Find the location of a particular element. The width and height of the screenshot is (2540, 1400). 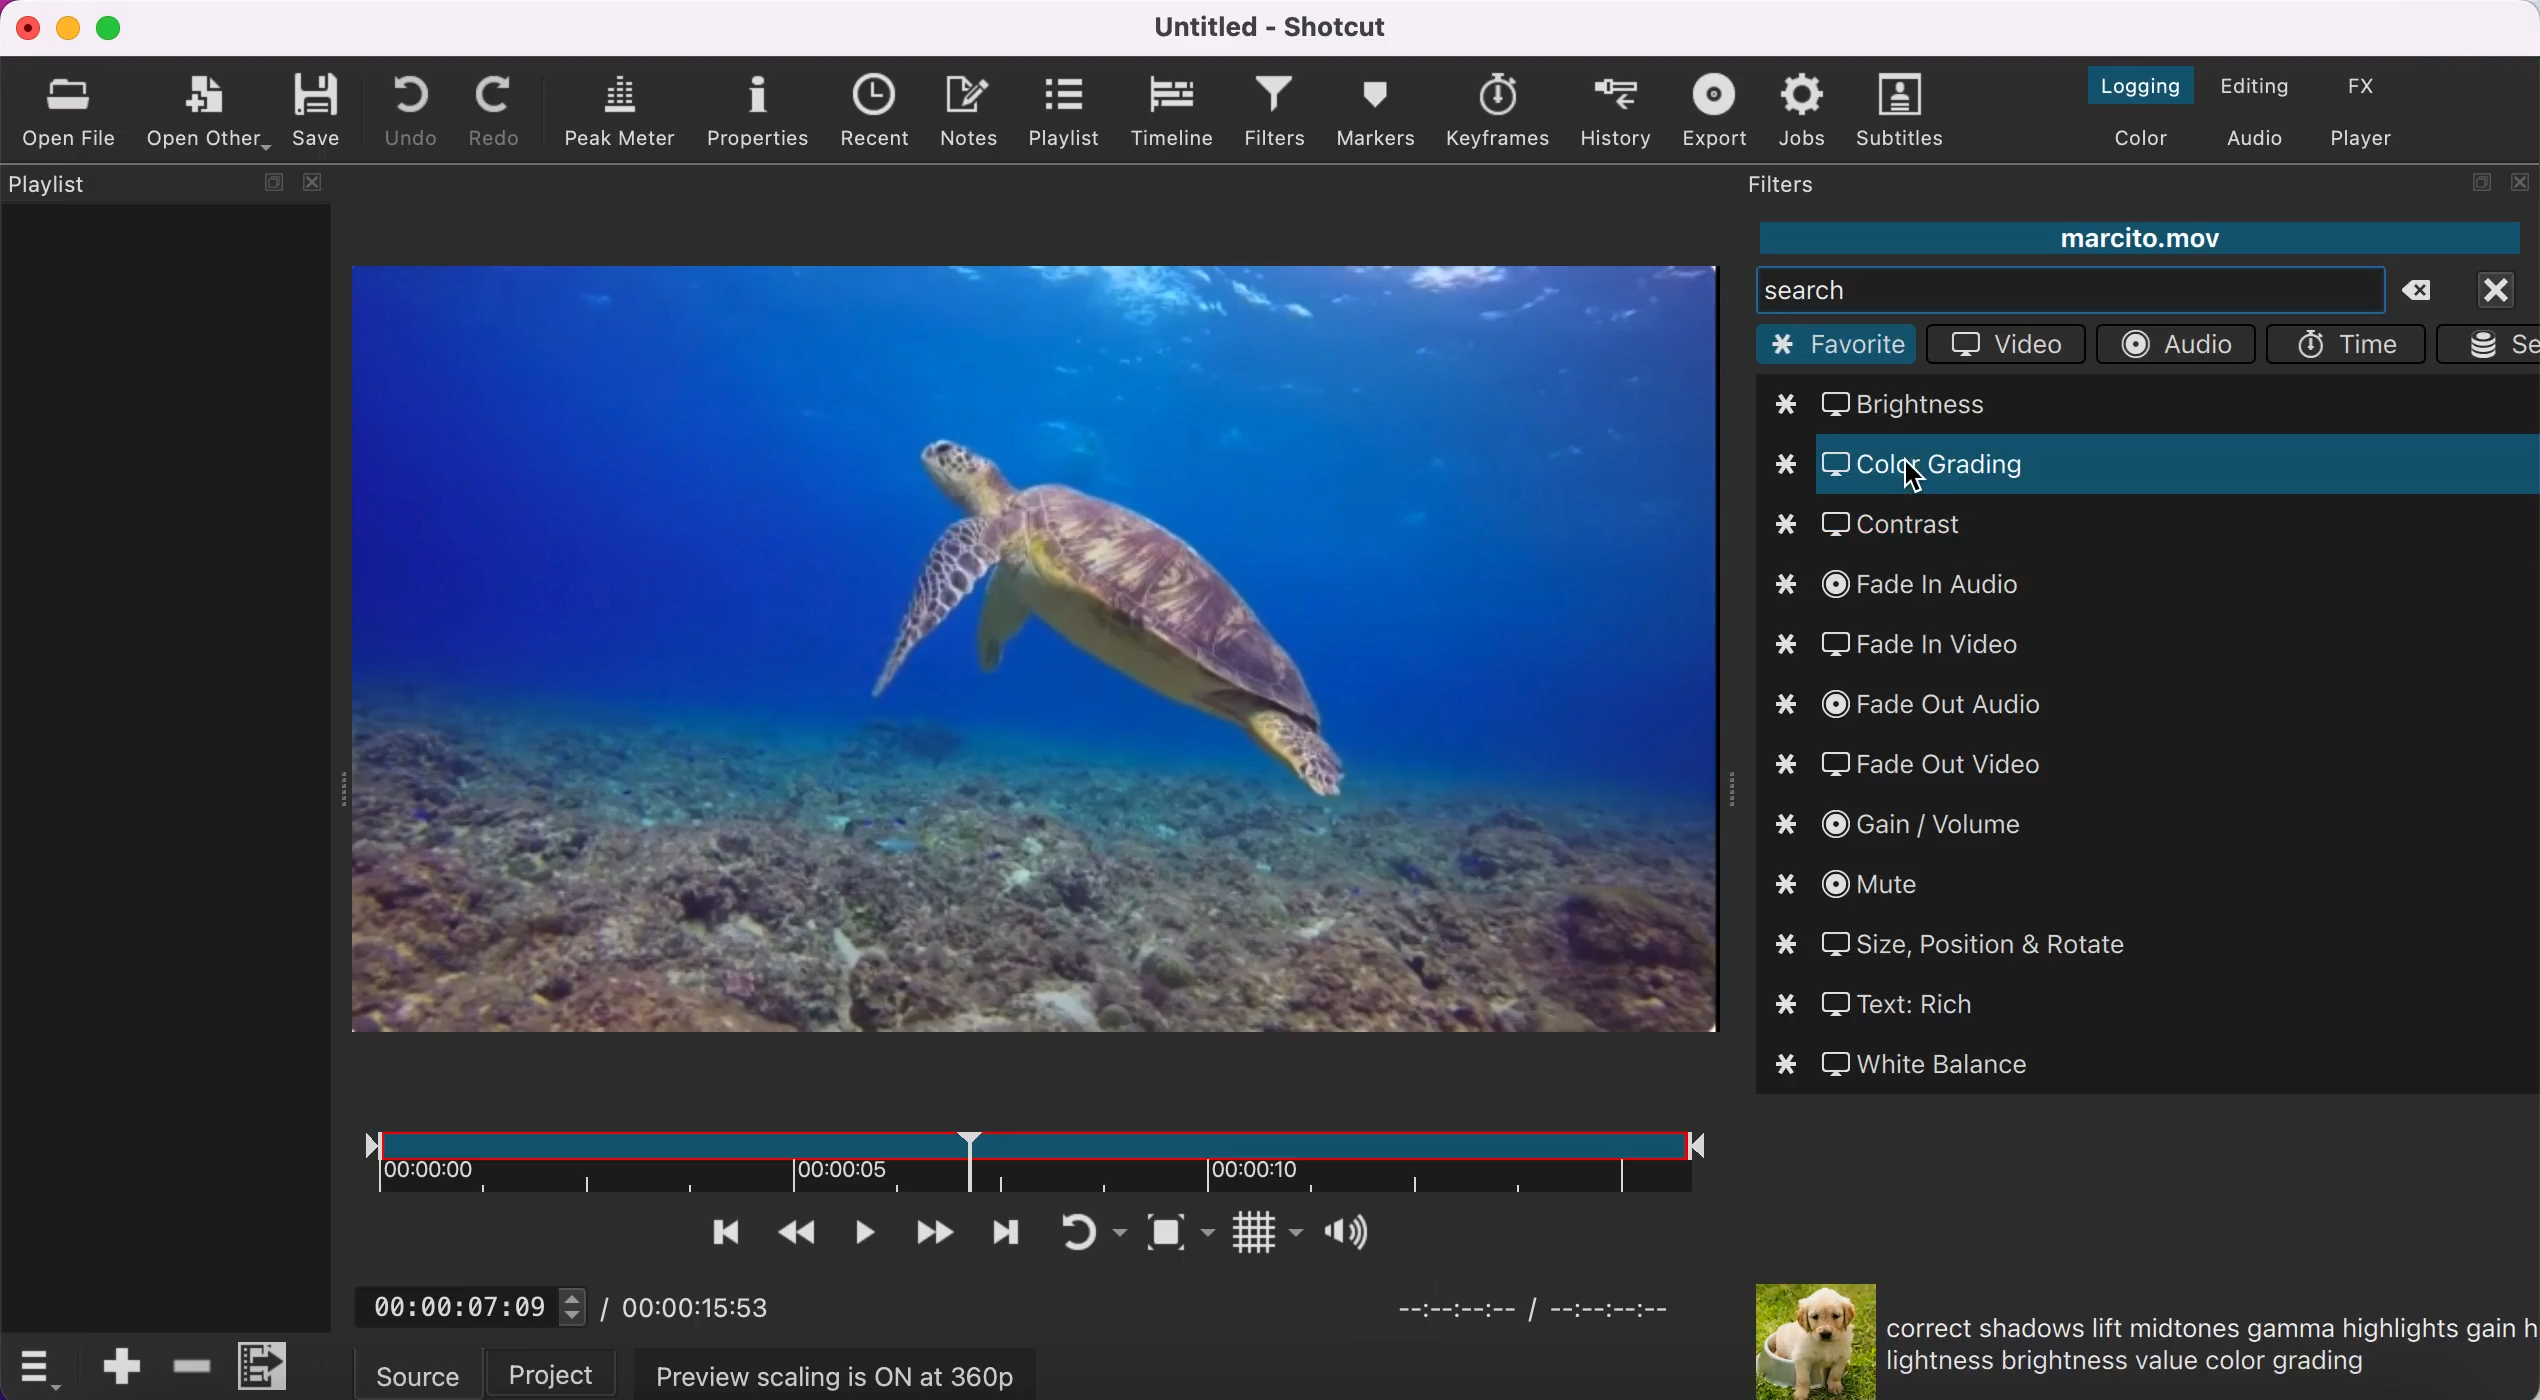

switch to the editing layout is located at coordinates (2261, 86).